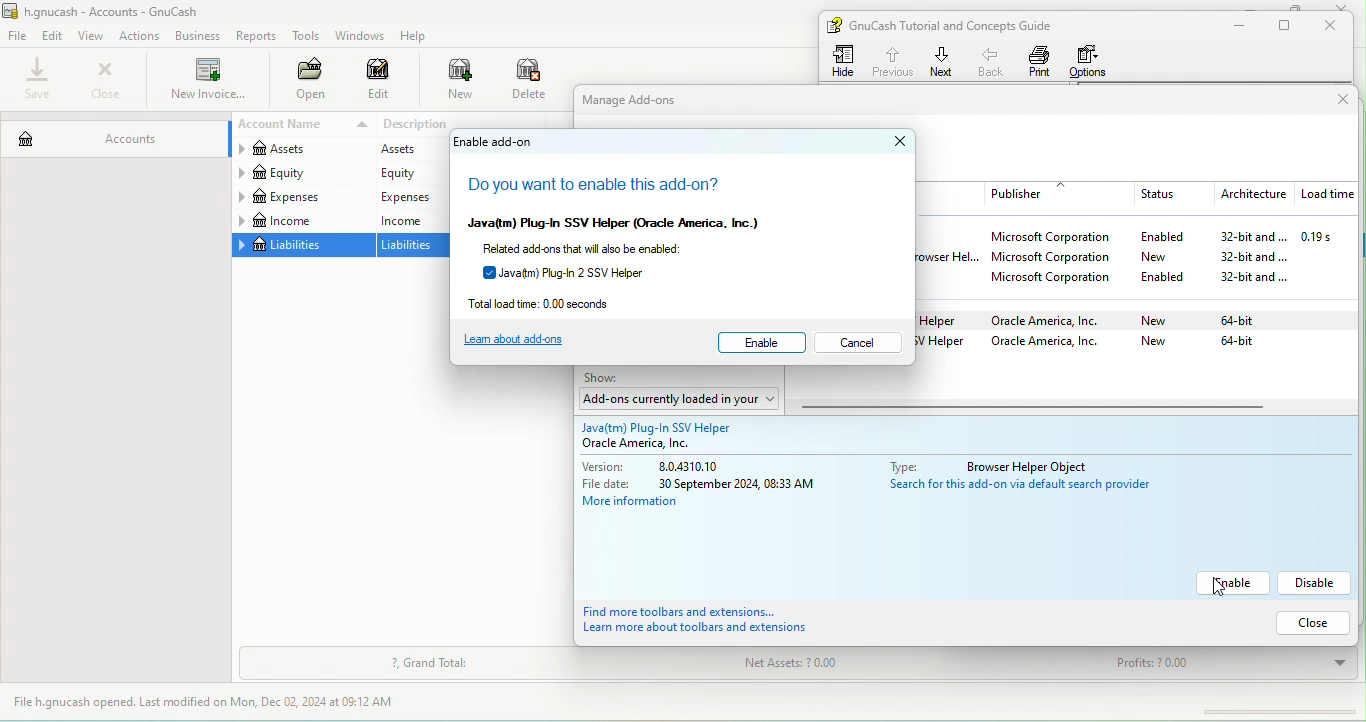 Image resolution: width=1366 pixels, height=722 pixels. Describe the element at coordinates (1035, 407) in the screenshot. I see `horizontal scrollbar` at that location.